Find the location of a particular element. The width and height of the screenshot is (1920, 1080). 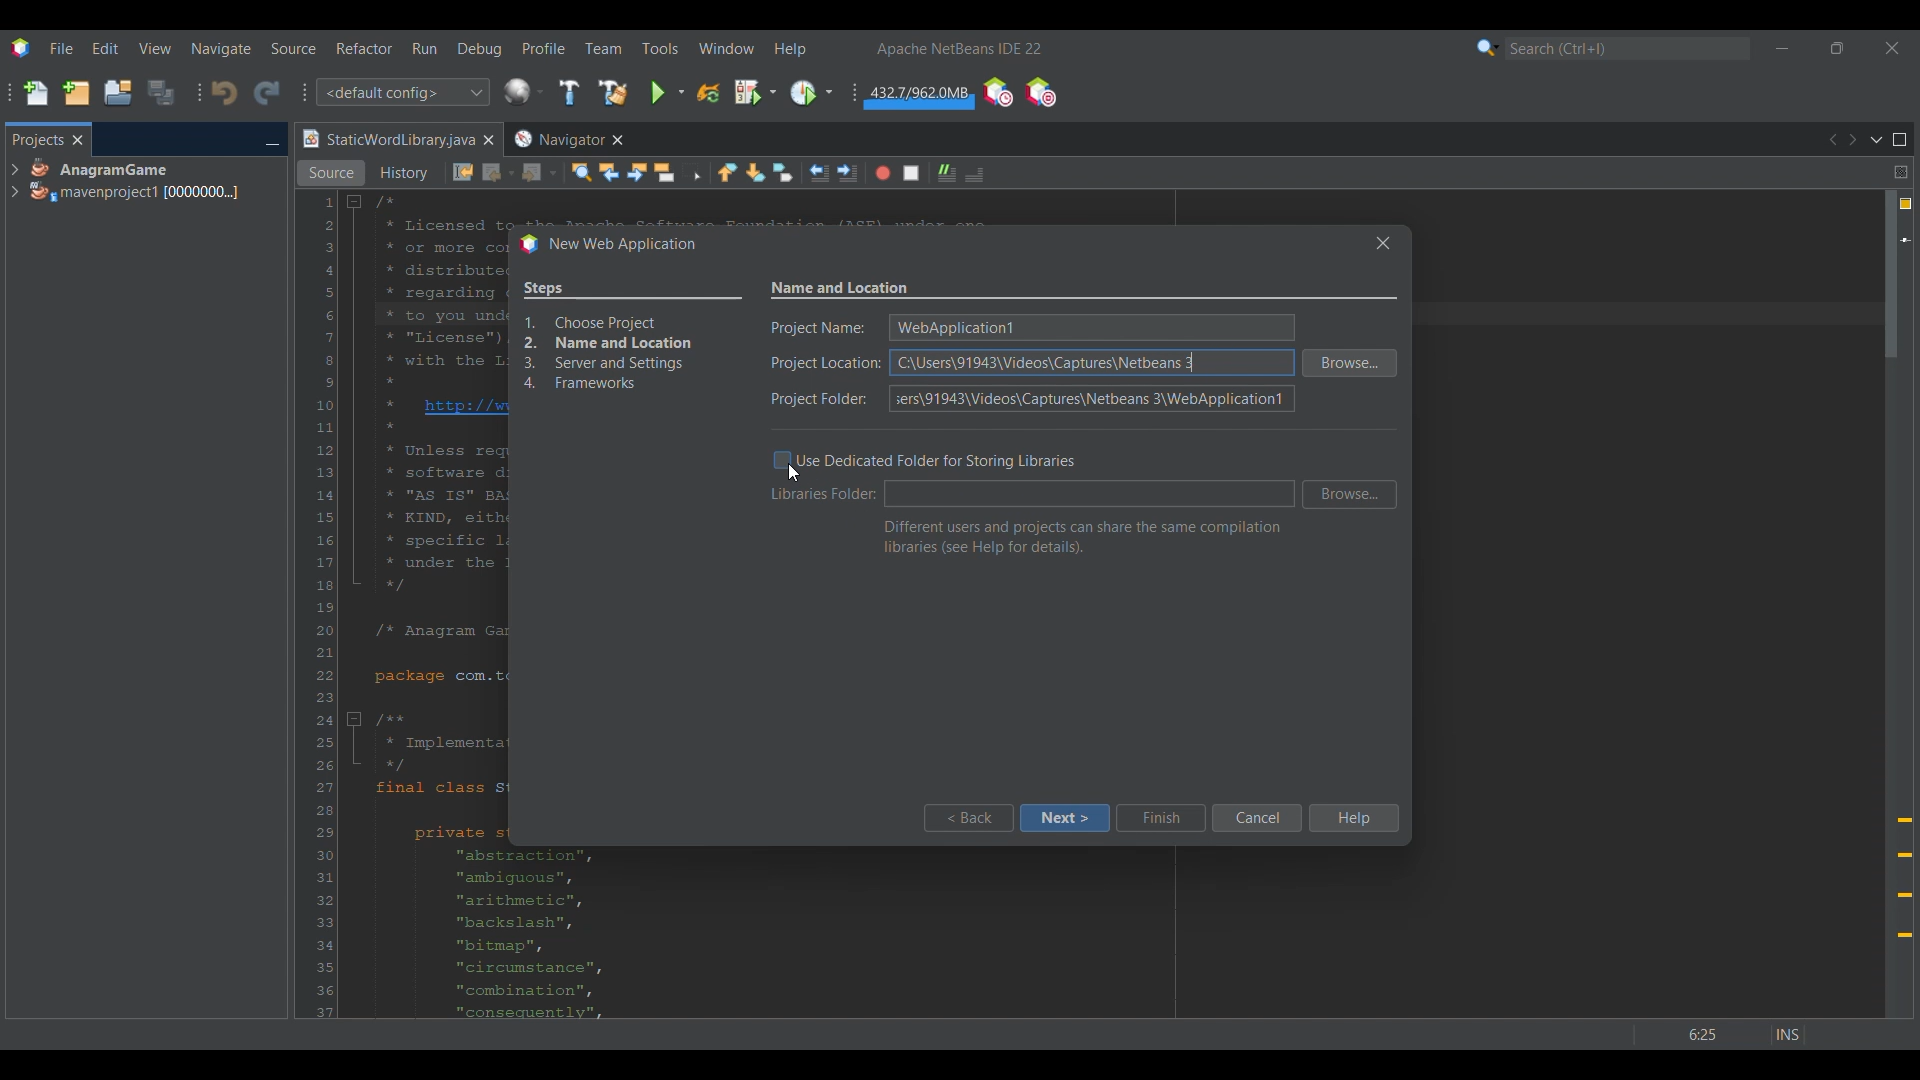

History view is located at coordinates (406, 173).